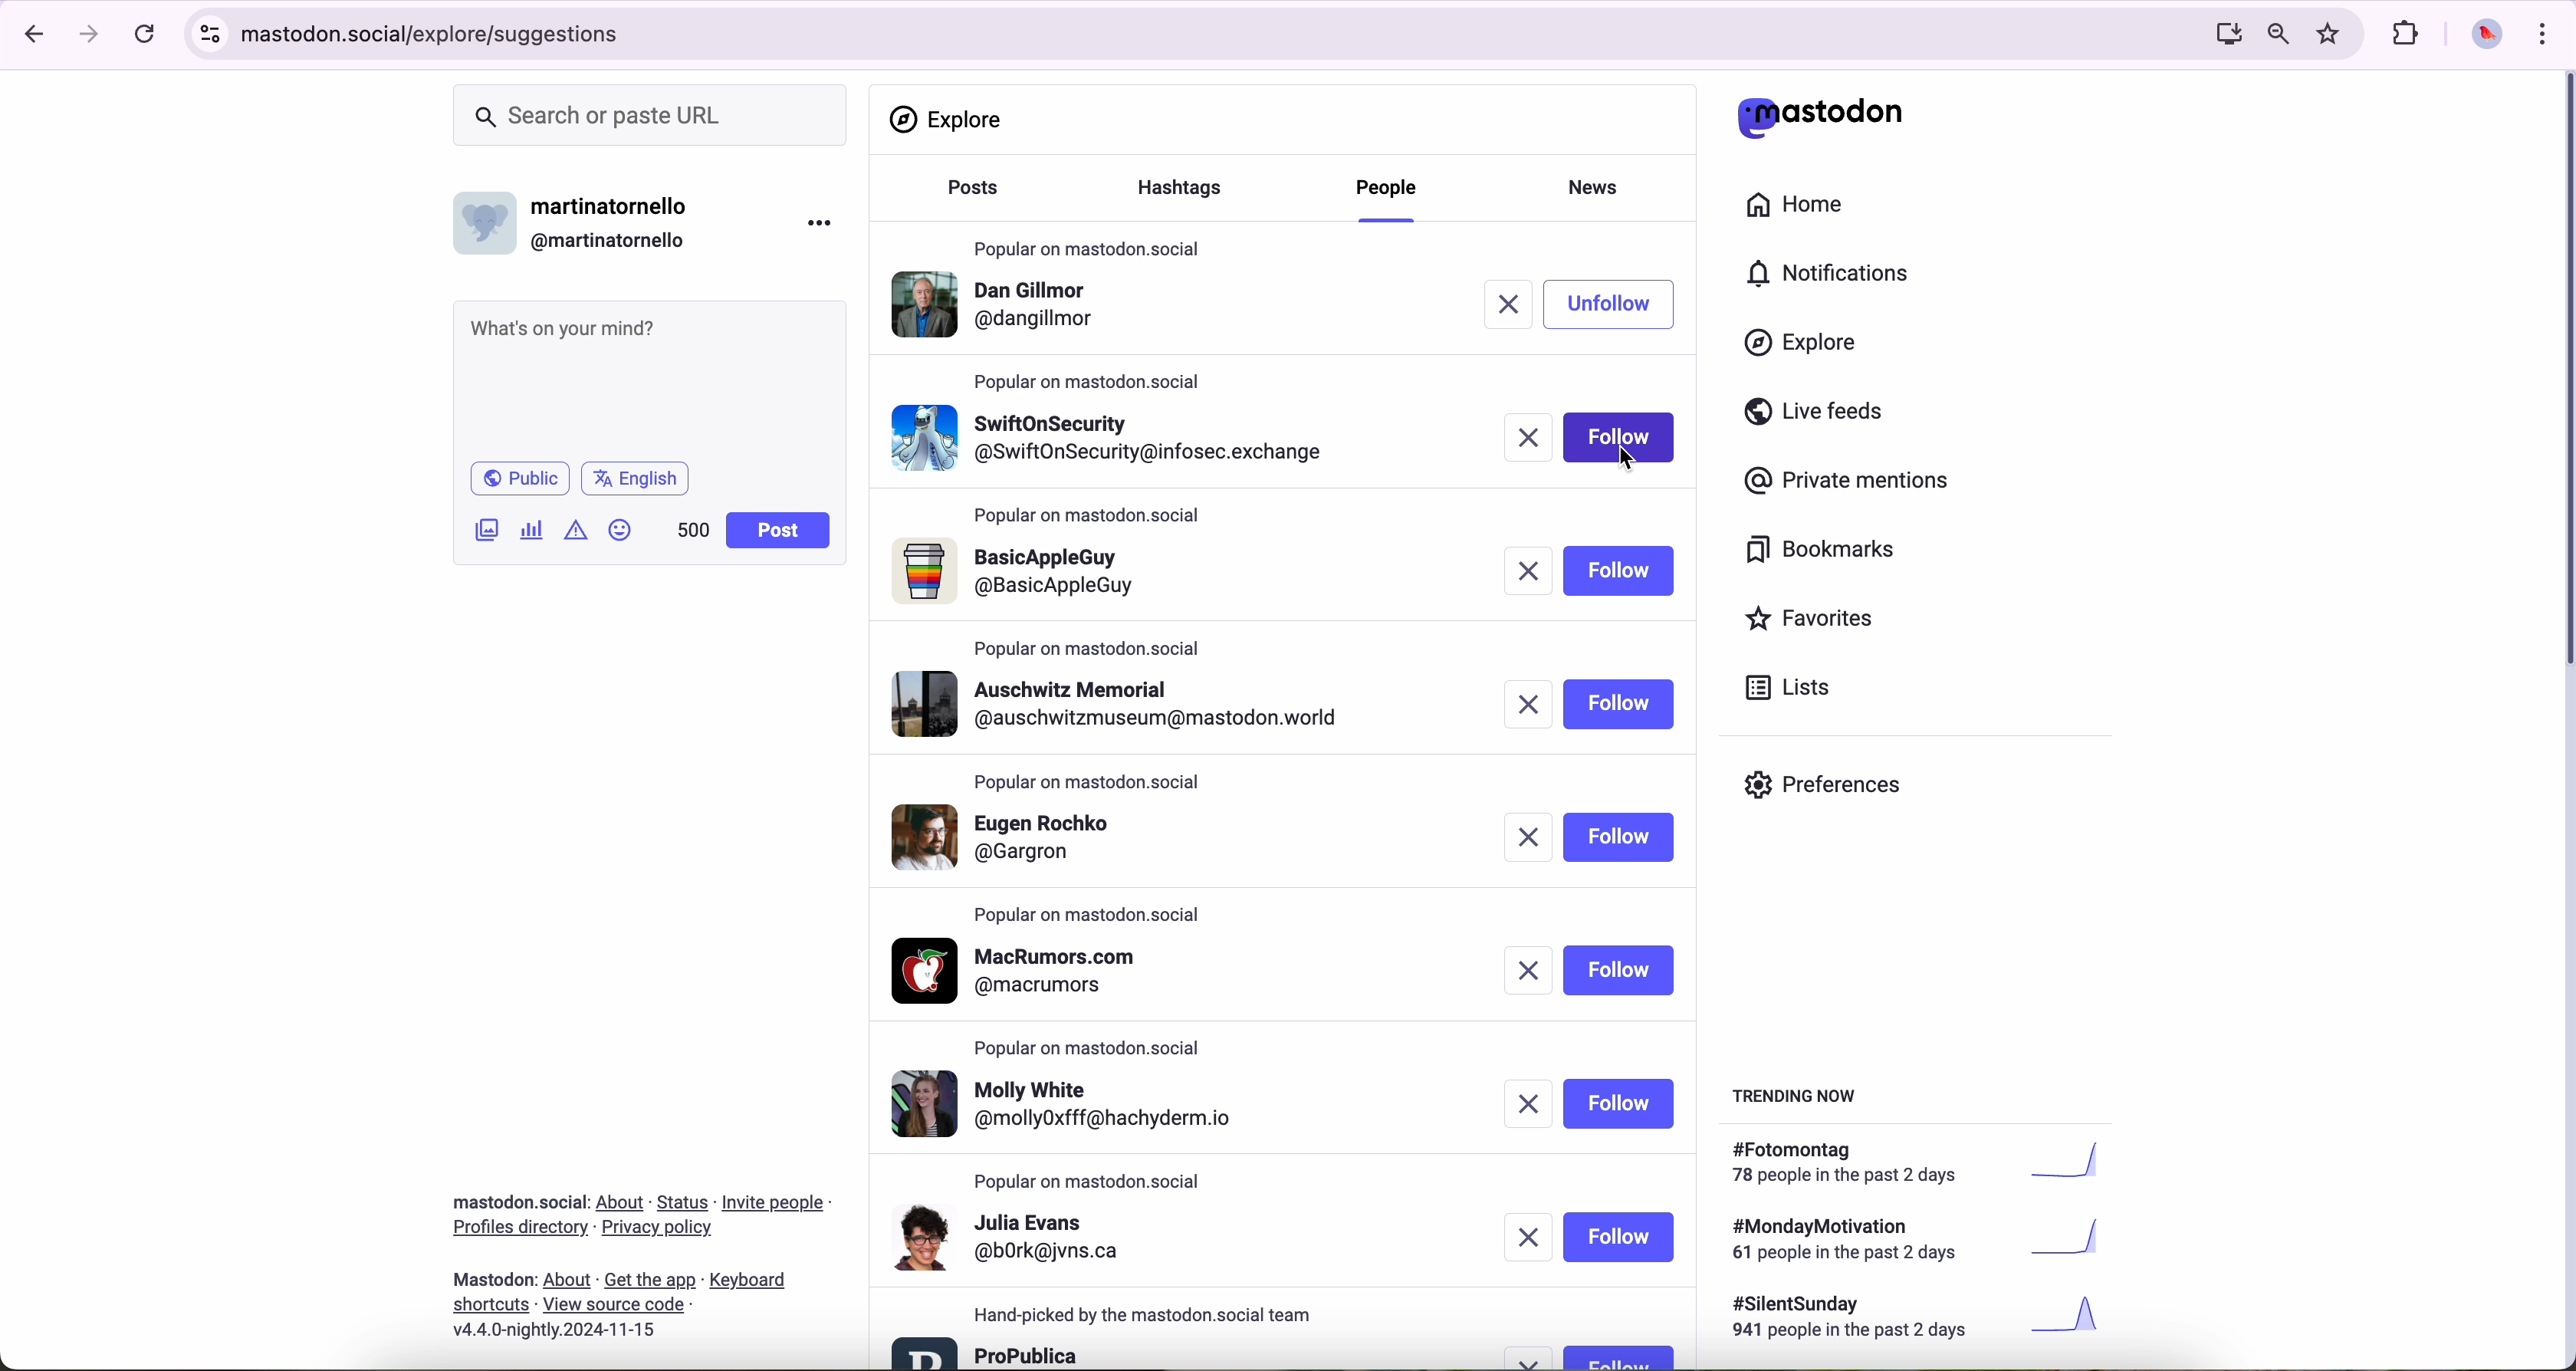 The height and width of the screenshot is (1371, 2576). What do you see at coordinates (1114, 433) in the screenshot?
I see `profile` at bounding box center [1114, 433].